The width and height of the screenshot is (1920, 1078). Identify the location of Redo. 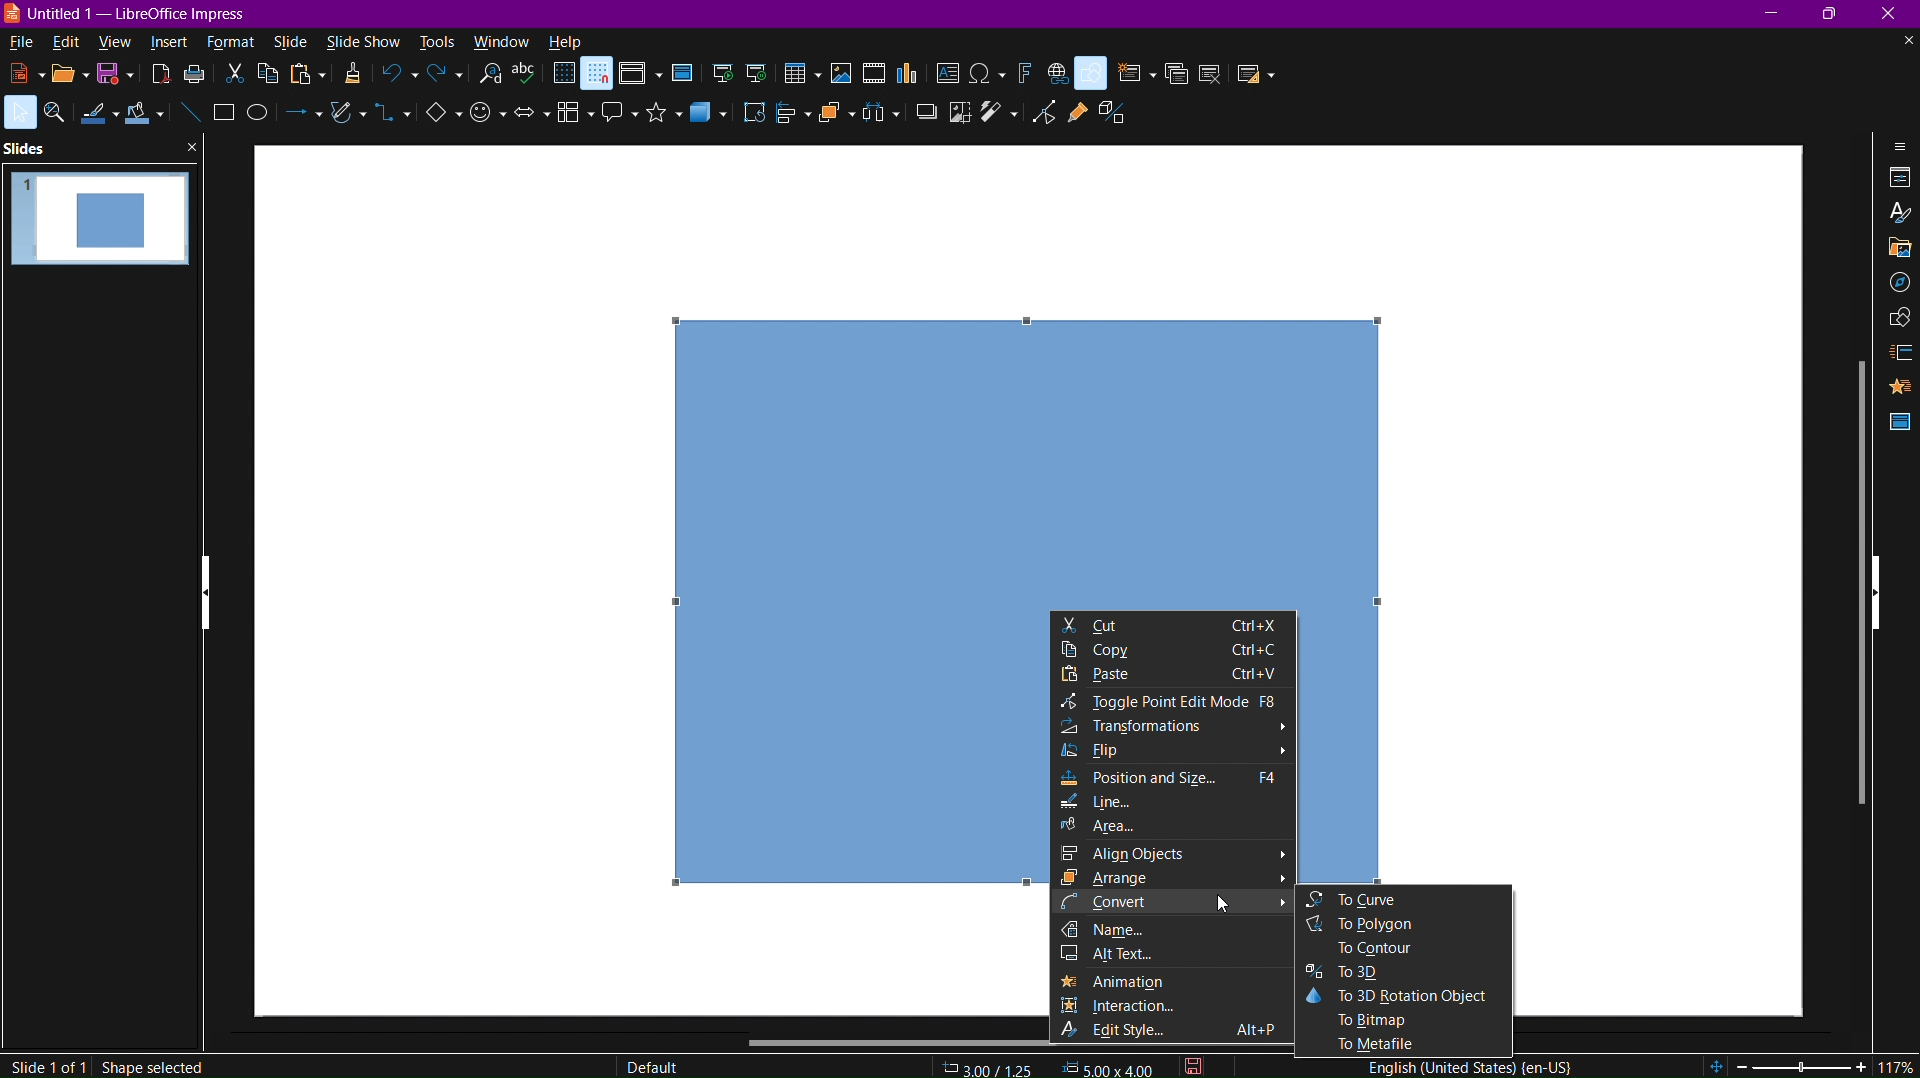
(443, 77).